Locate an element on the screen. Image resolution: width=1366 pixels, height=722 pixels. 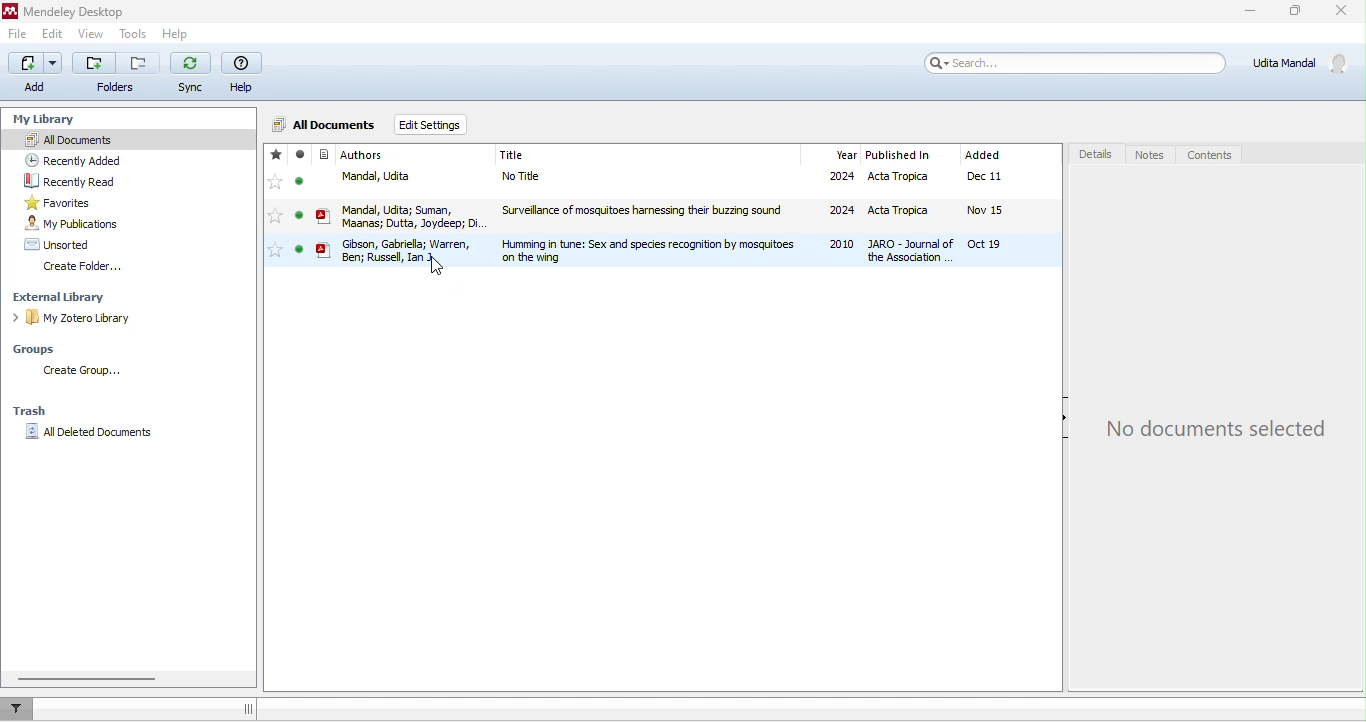
published in is located at coordinates (898, 156).